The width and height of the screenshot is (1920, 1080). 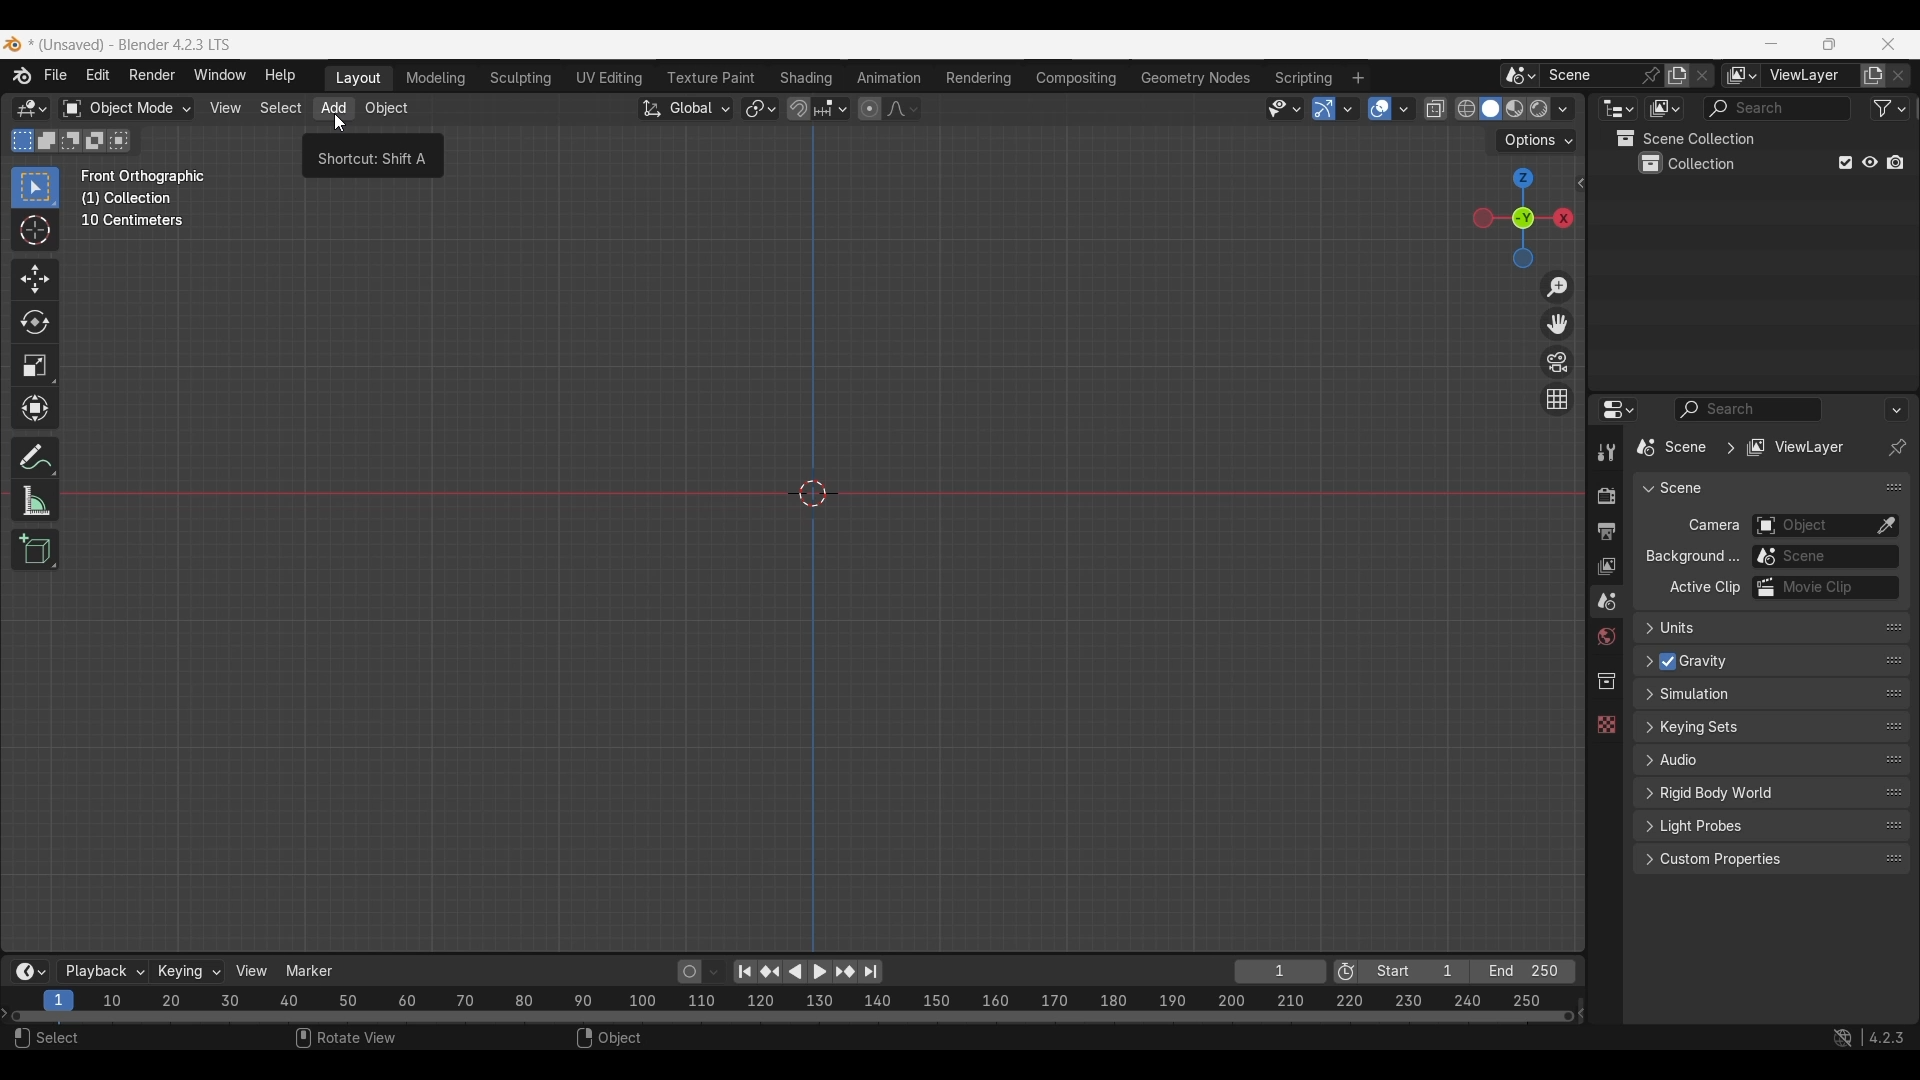 What do you see at coordinates (1756, 486) in the screenshot?
I see `Collapse Scene panel` at bounding box center [1756, 486].